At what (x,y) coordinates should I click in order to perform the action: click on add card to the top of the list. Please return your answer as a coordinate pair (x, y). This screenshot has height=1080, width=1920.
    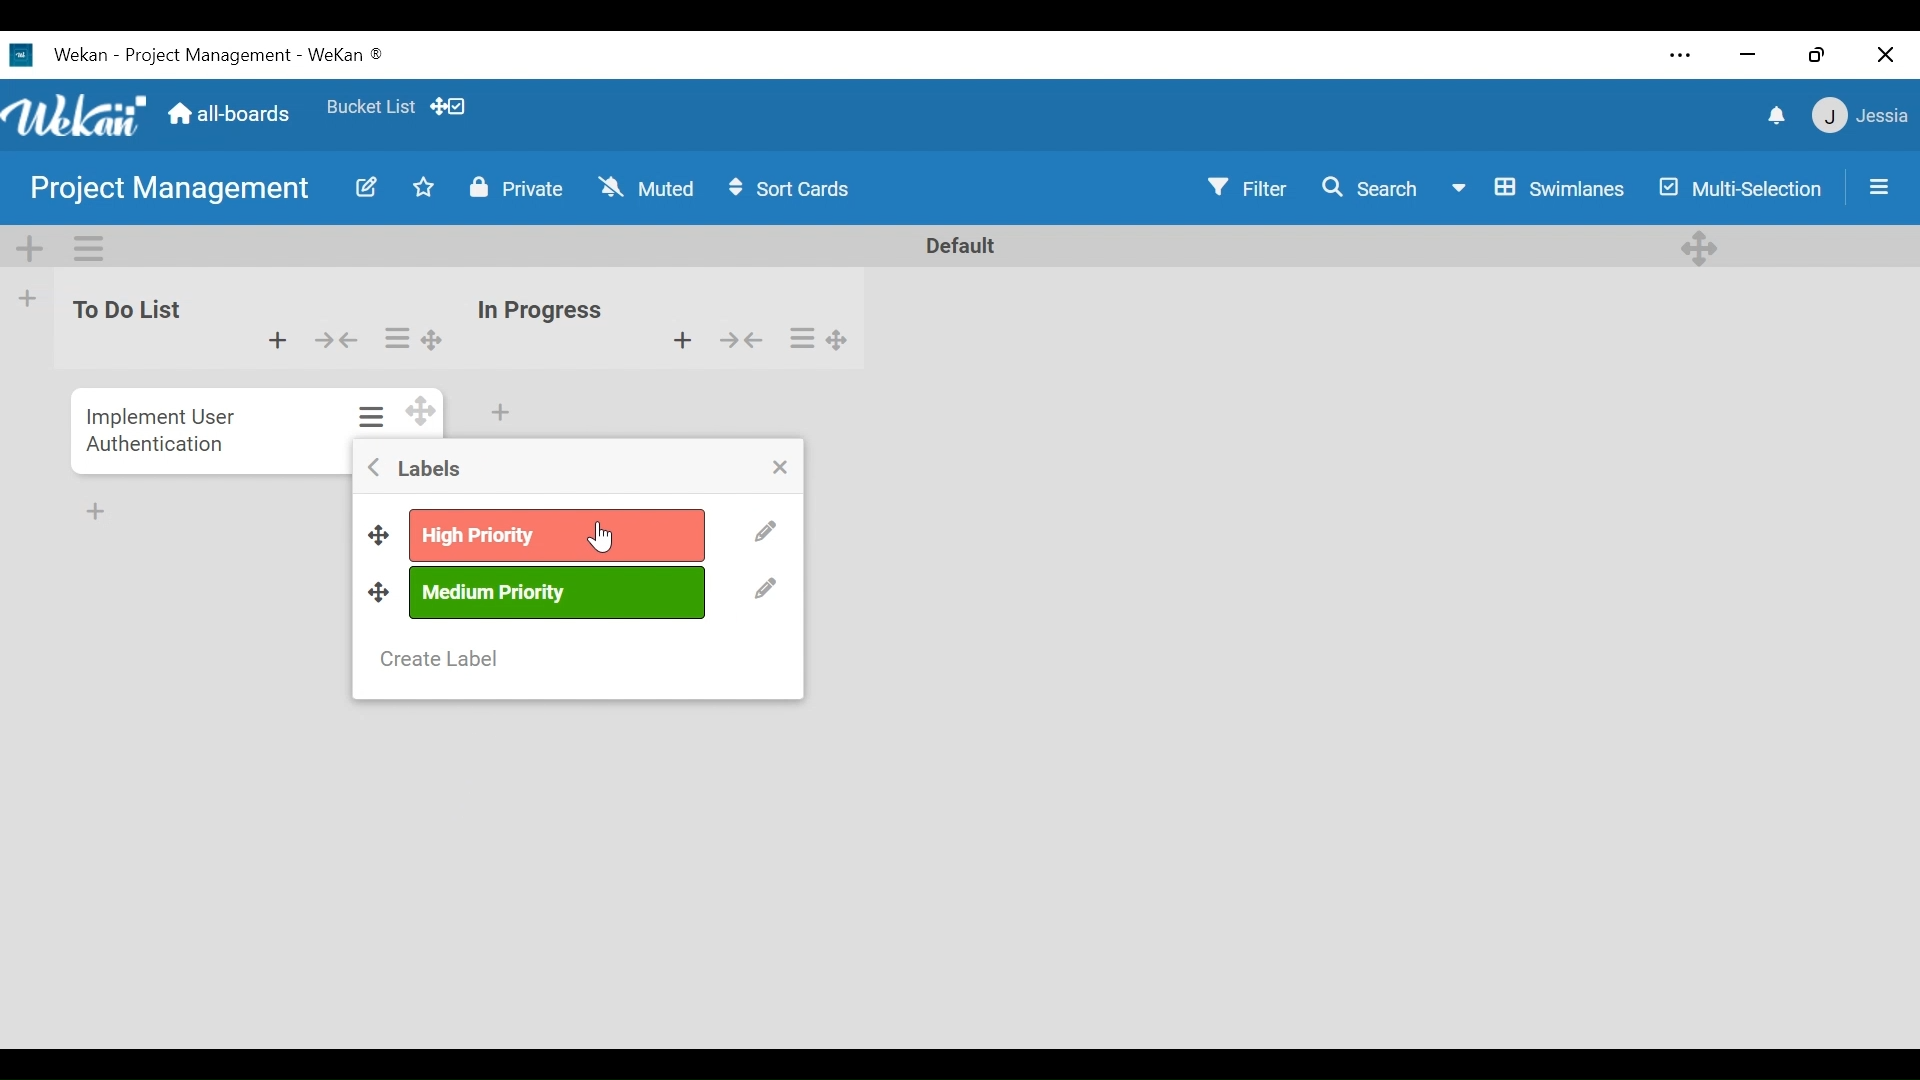
    Looking at the image, I should click on (680, 342).